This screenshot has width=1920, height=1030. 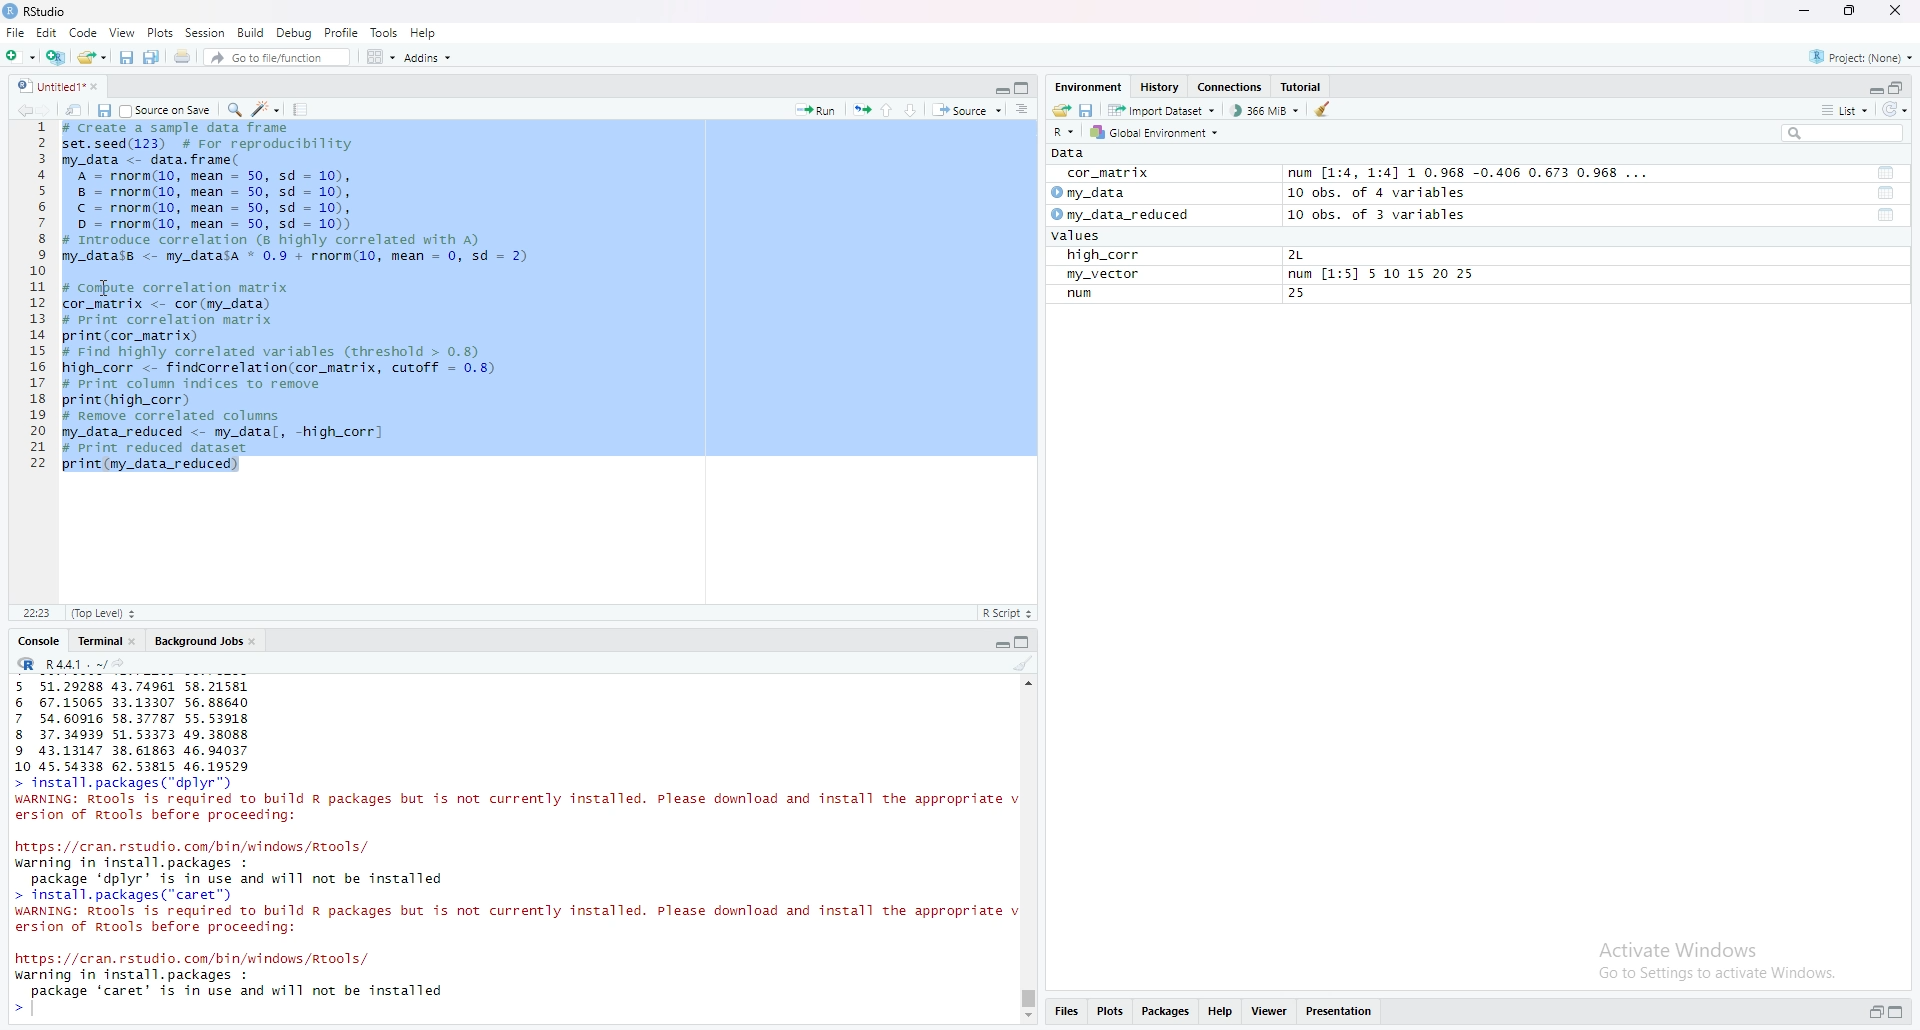 What do you see at coordinates (161, 32) in the screenshot?
I see `Plots` at bounding box center [161, 32].